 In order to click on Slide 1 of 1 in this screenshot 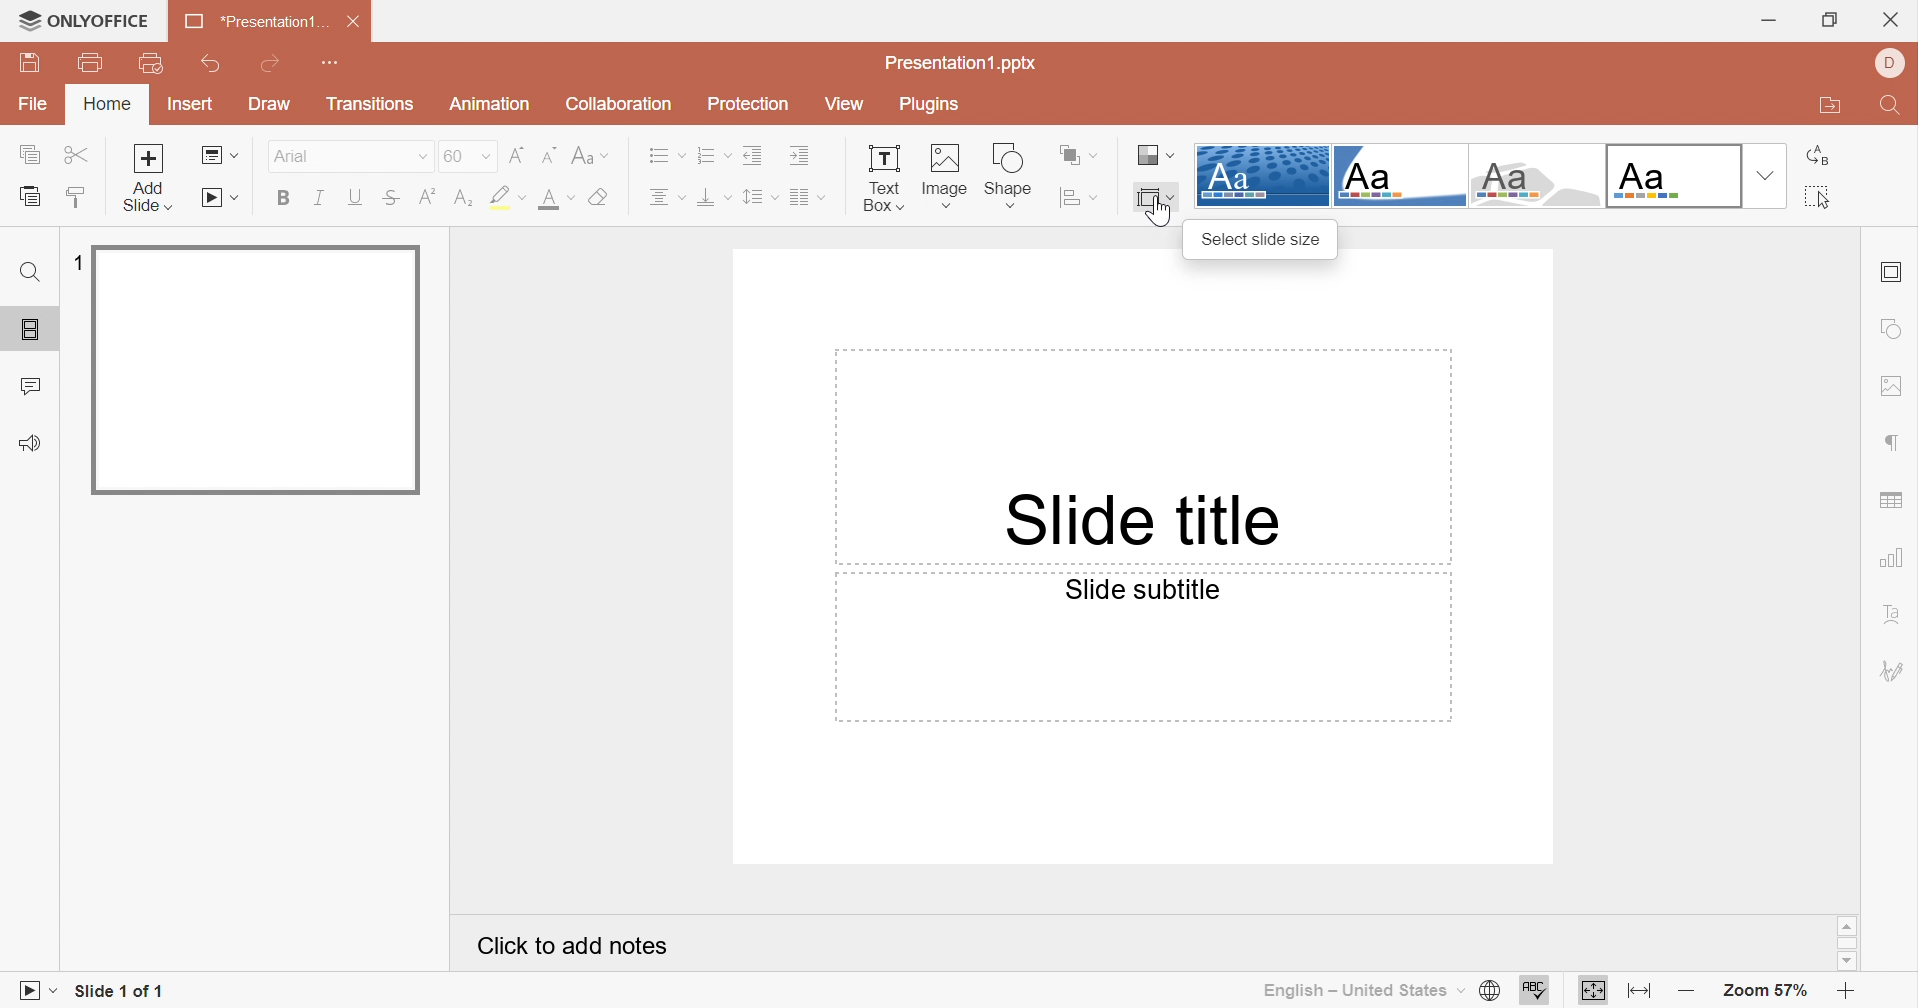, I will do `click(125, 994)`.